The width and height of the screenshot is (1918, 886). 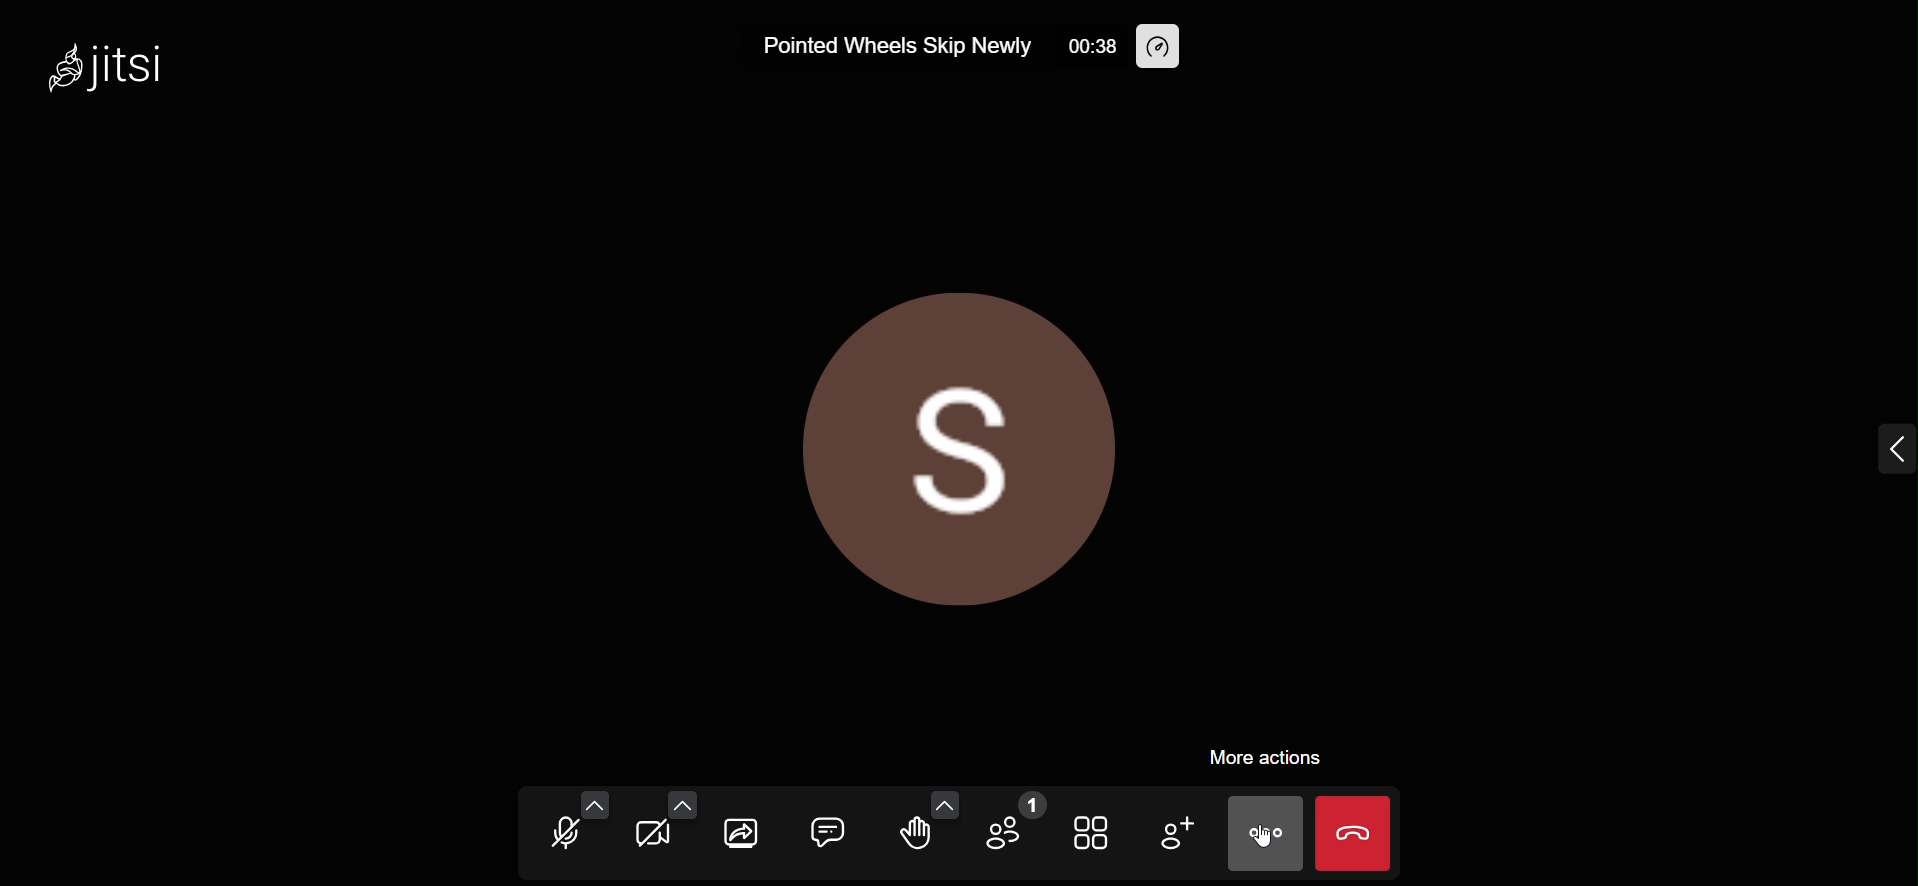 What do you see at coordinates (137, 73) in the screenshot?
I see `Jitsi` at bounding box center [137, 73].